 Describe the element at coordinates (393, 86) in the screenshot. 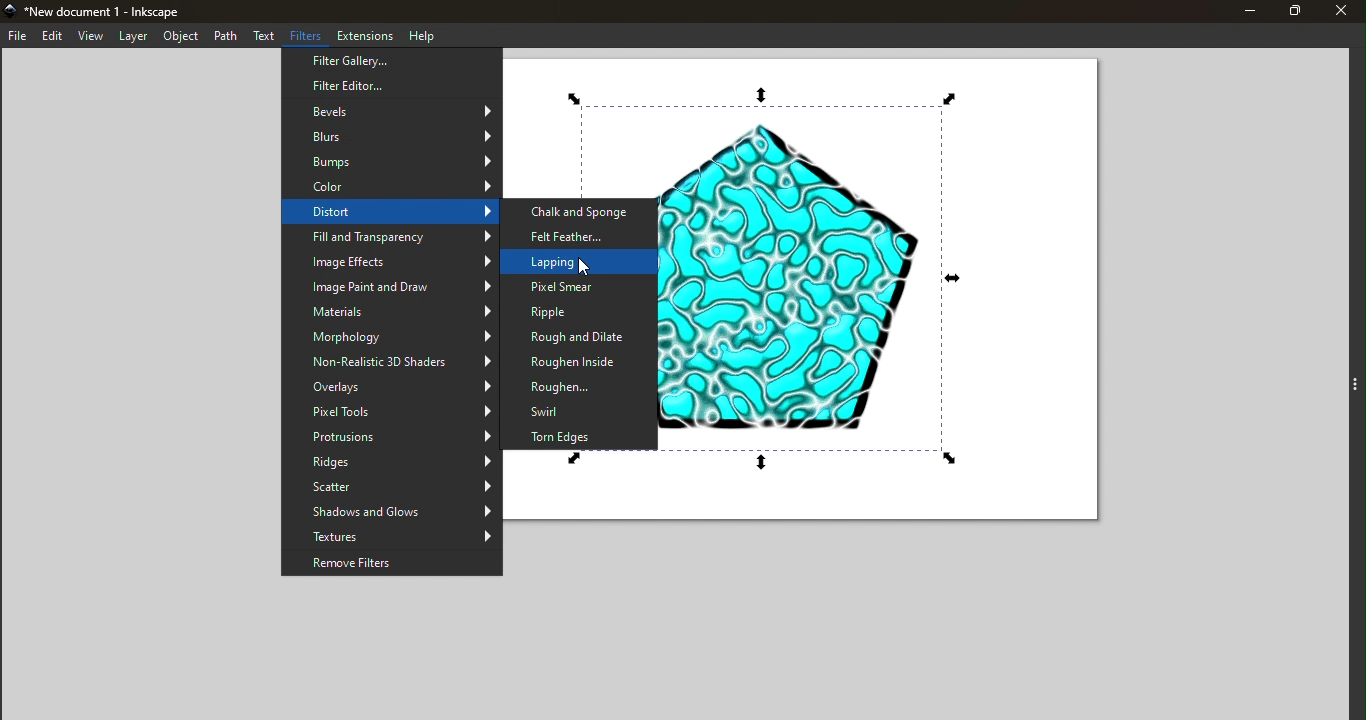

I see `Filter Editor...` at that location.